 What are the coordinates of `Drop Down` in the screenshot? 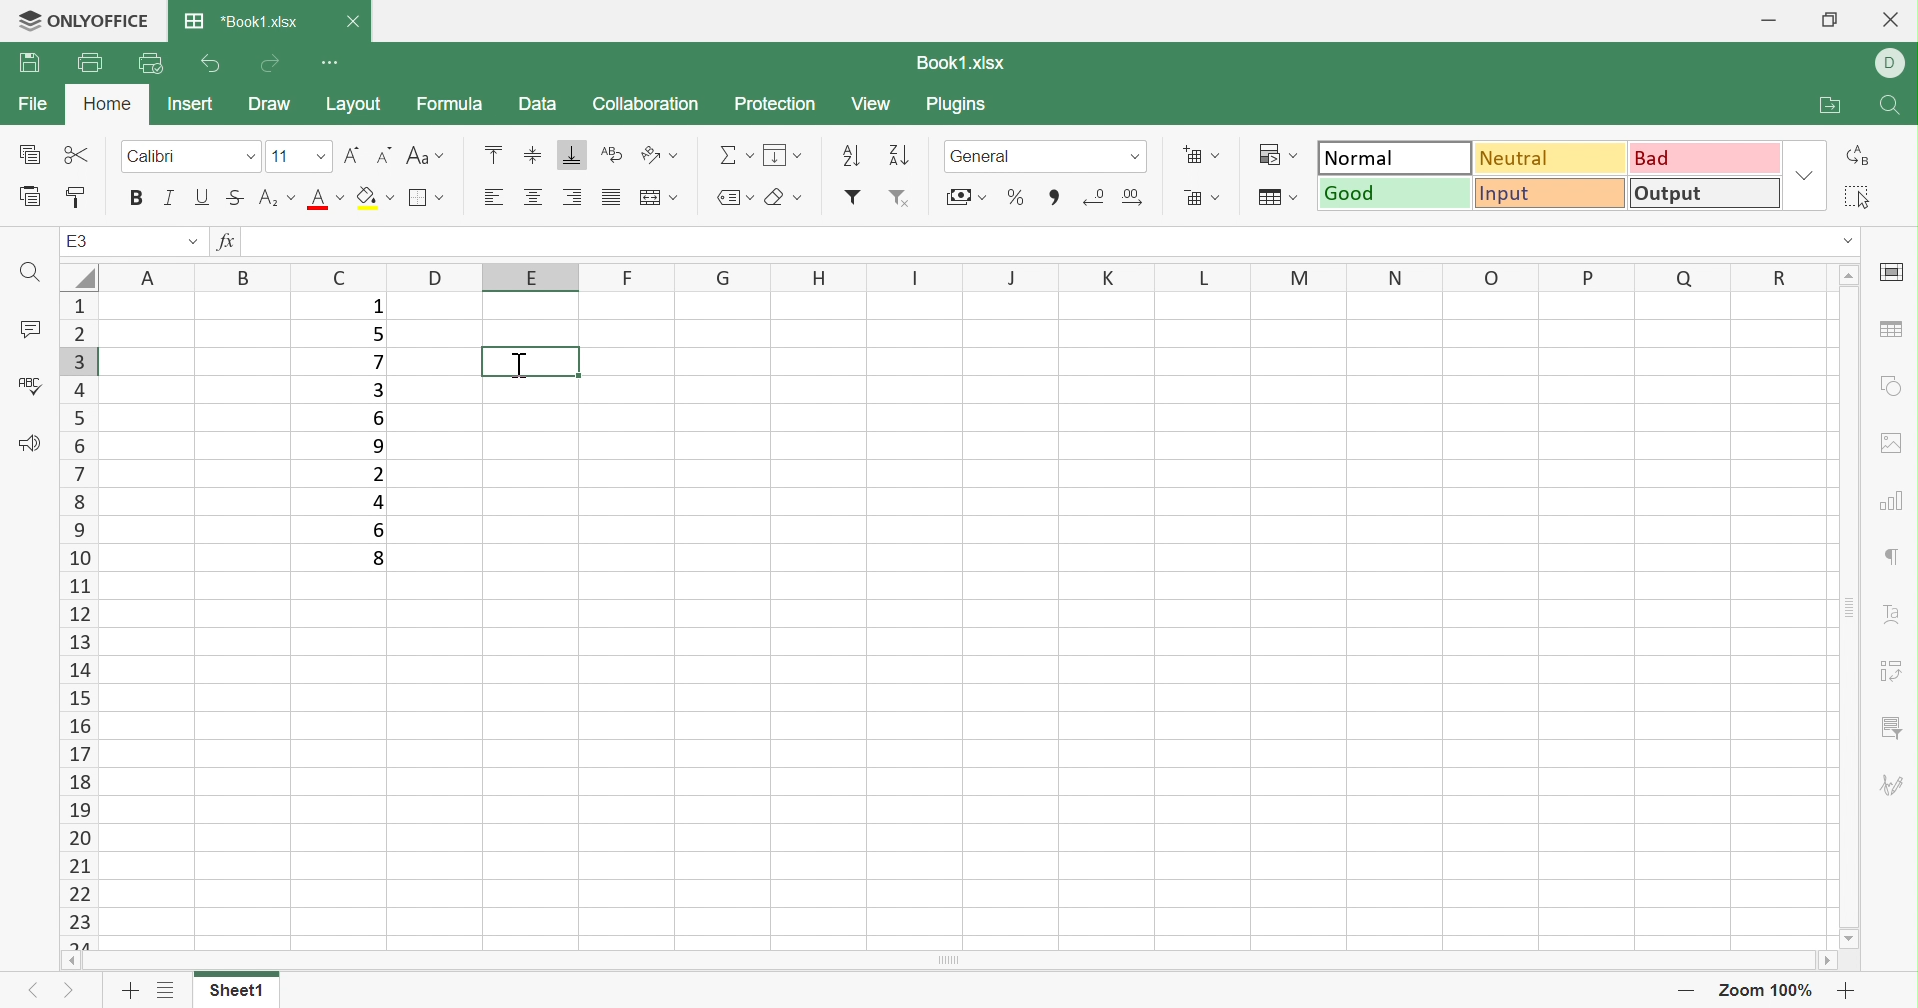 It's located at (1135, 156).